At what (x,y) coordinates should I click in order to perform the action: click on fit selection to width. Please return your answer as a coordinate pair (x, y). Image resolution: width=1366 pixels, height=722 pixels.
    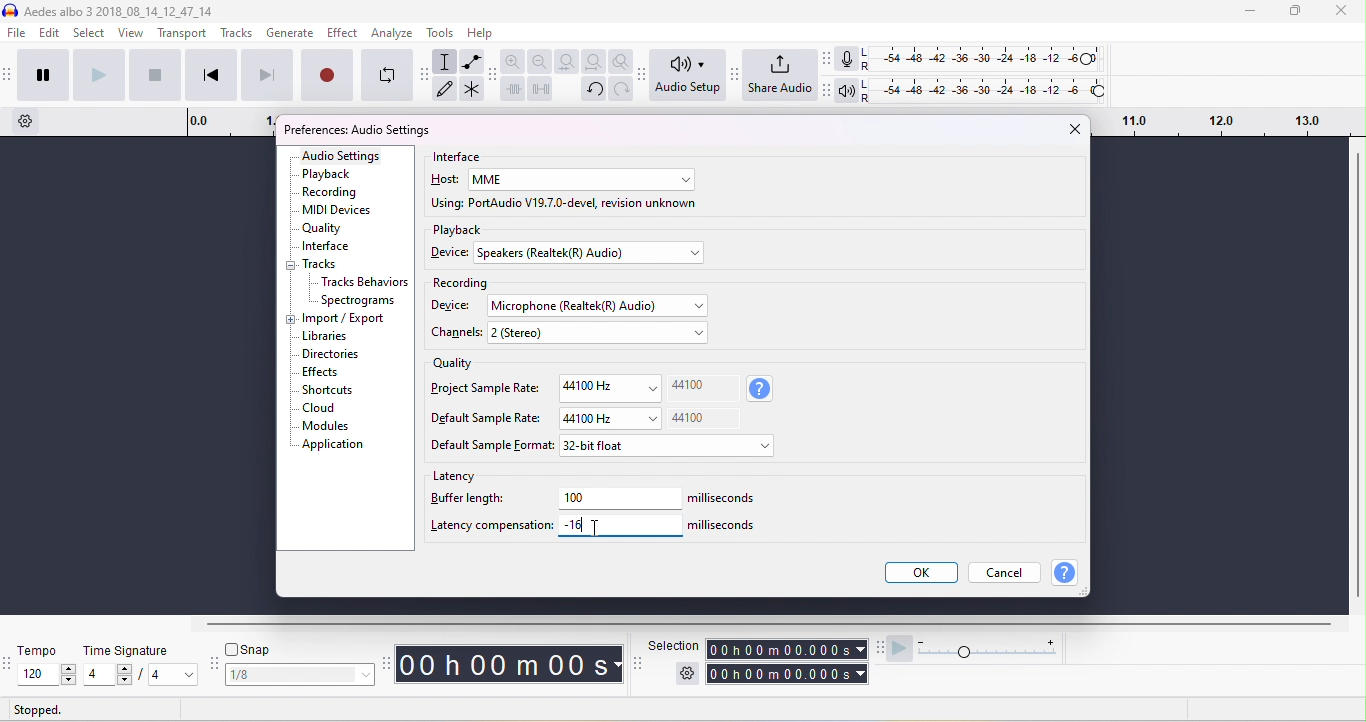
    Looking at the image, I should click on (569, 62).